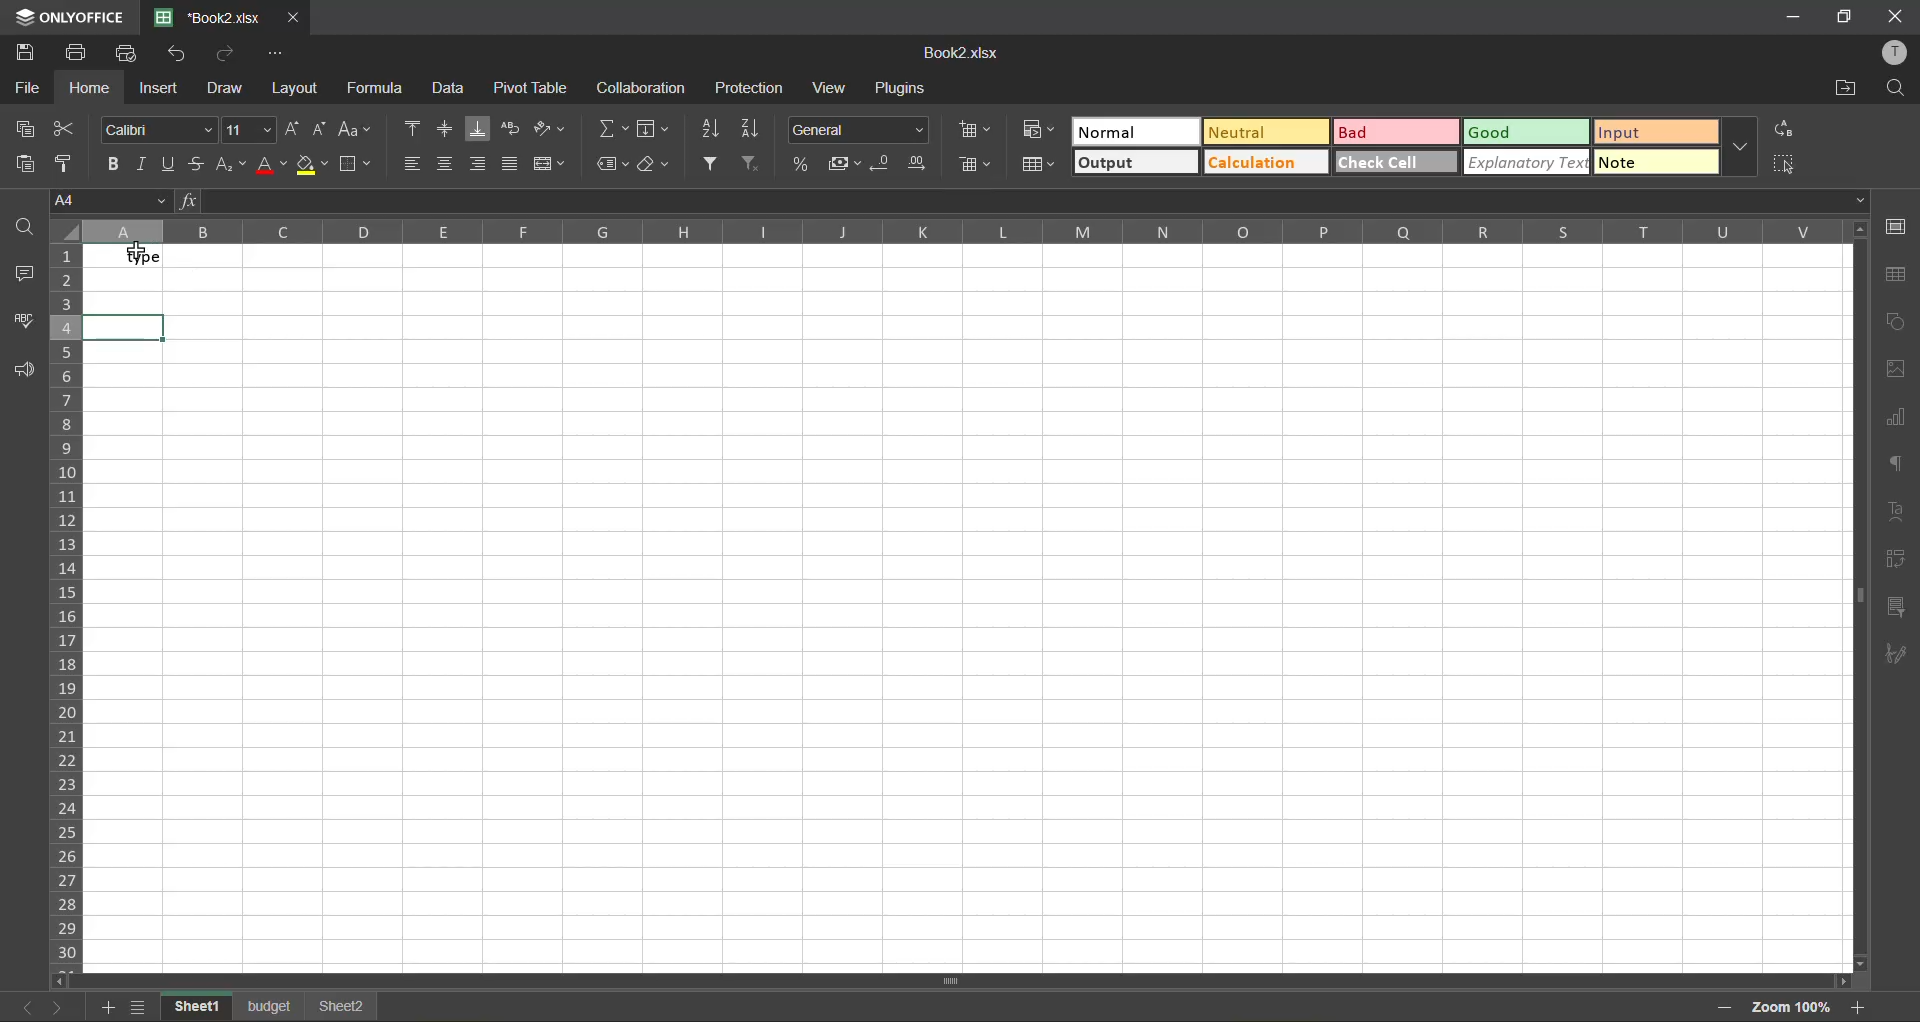 This screenshot has width=1920, height=1022. Describe the element at coordinates (229, 55) in the screenshot. I see `redo` at that location.